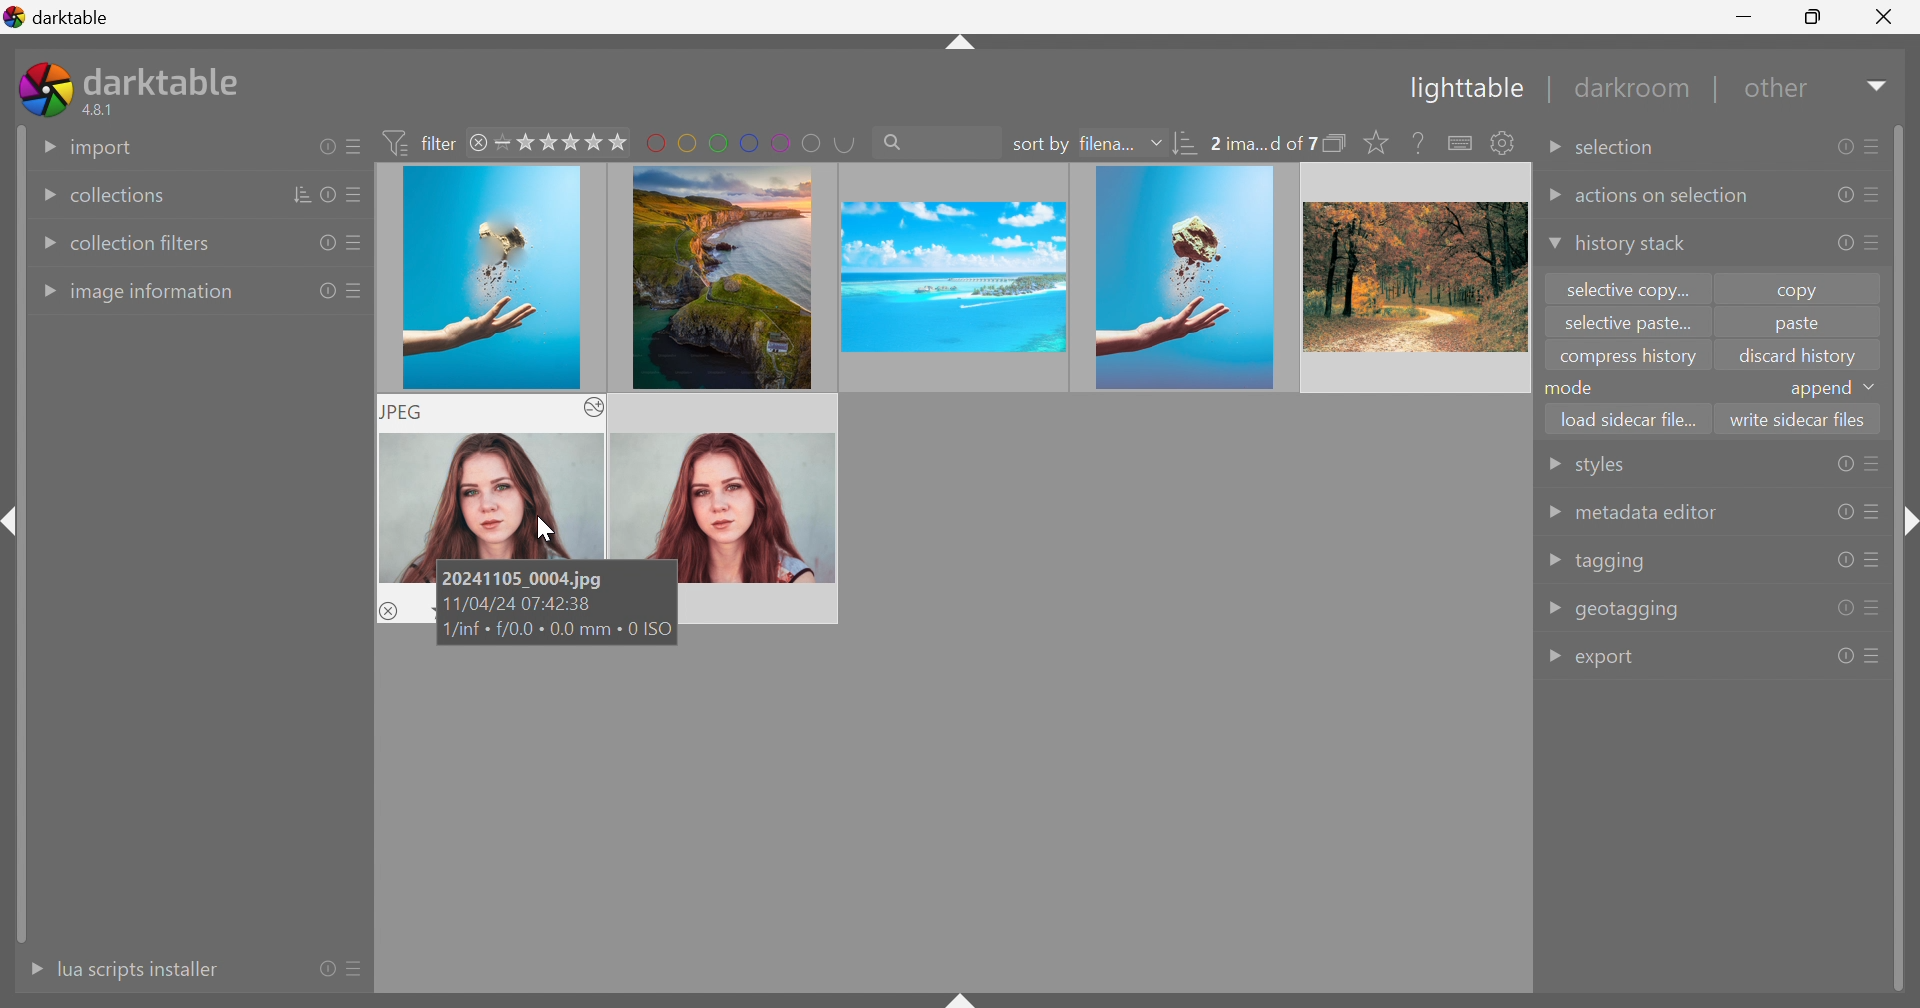 The width and height of the screenshot is (1920, 1008). Describe the element at coordinates (353, 147) in the screenshot. I see `presets` at that location.